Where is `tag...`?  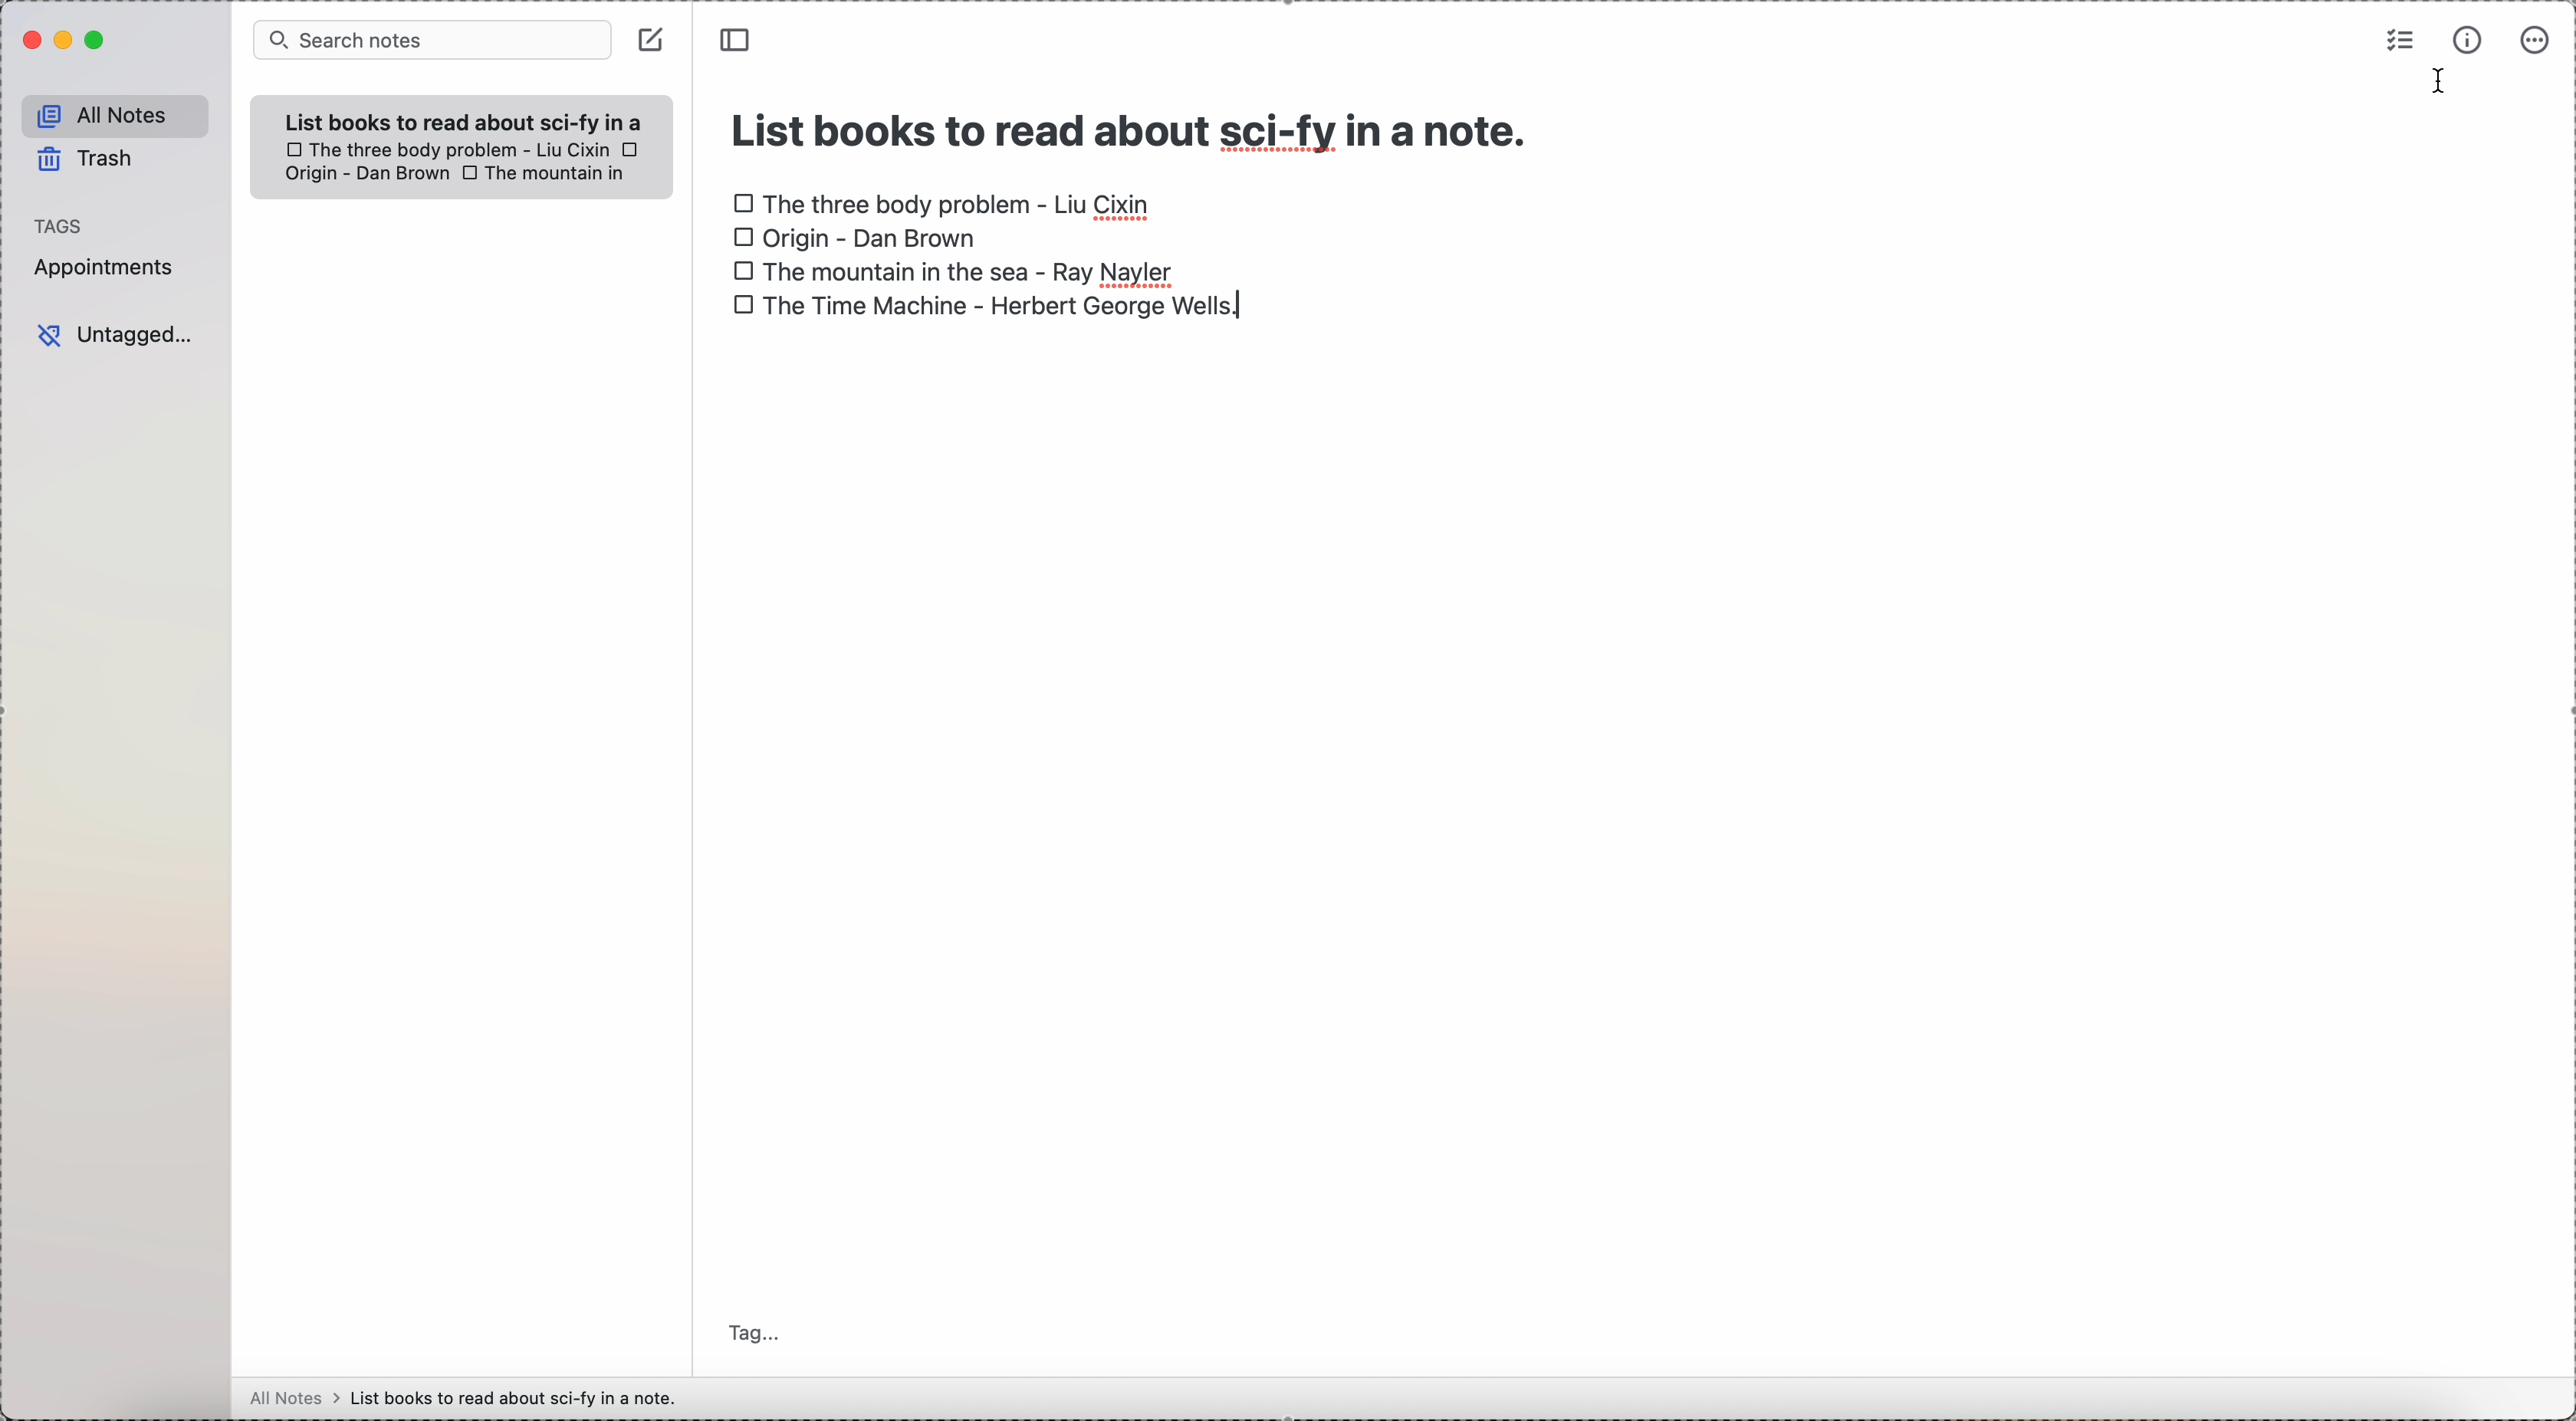 tag... is located at coordinates (757, 1335).